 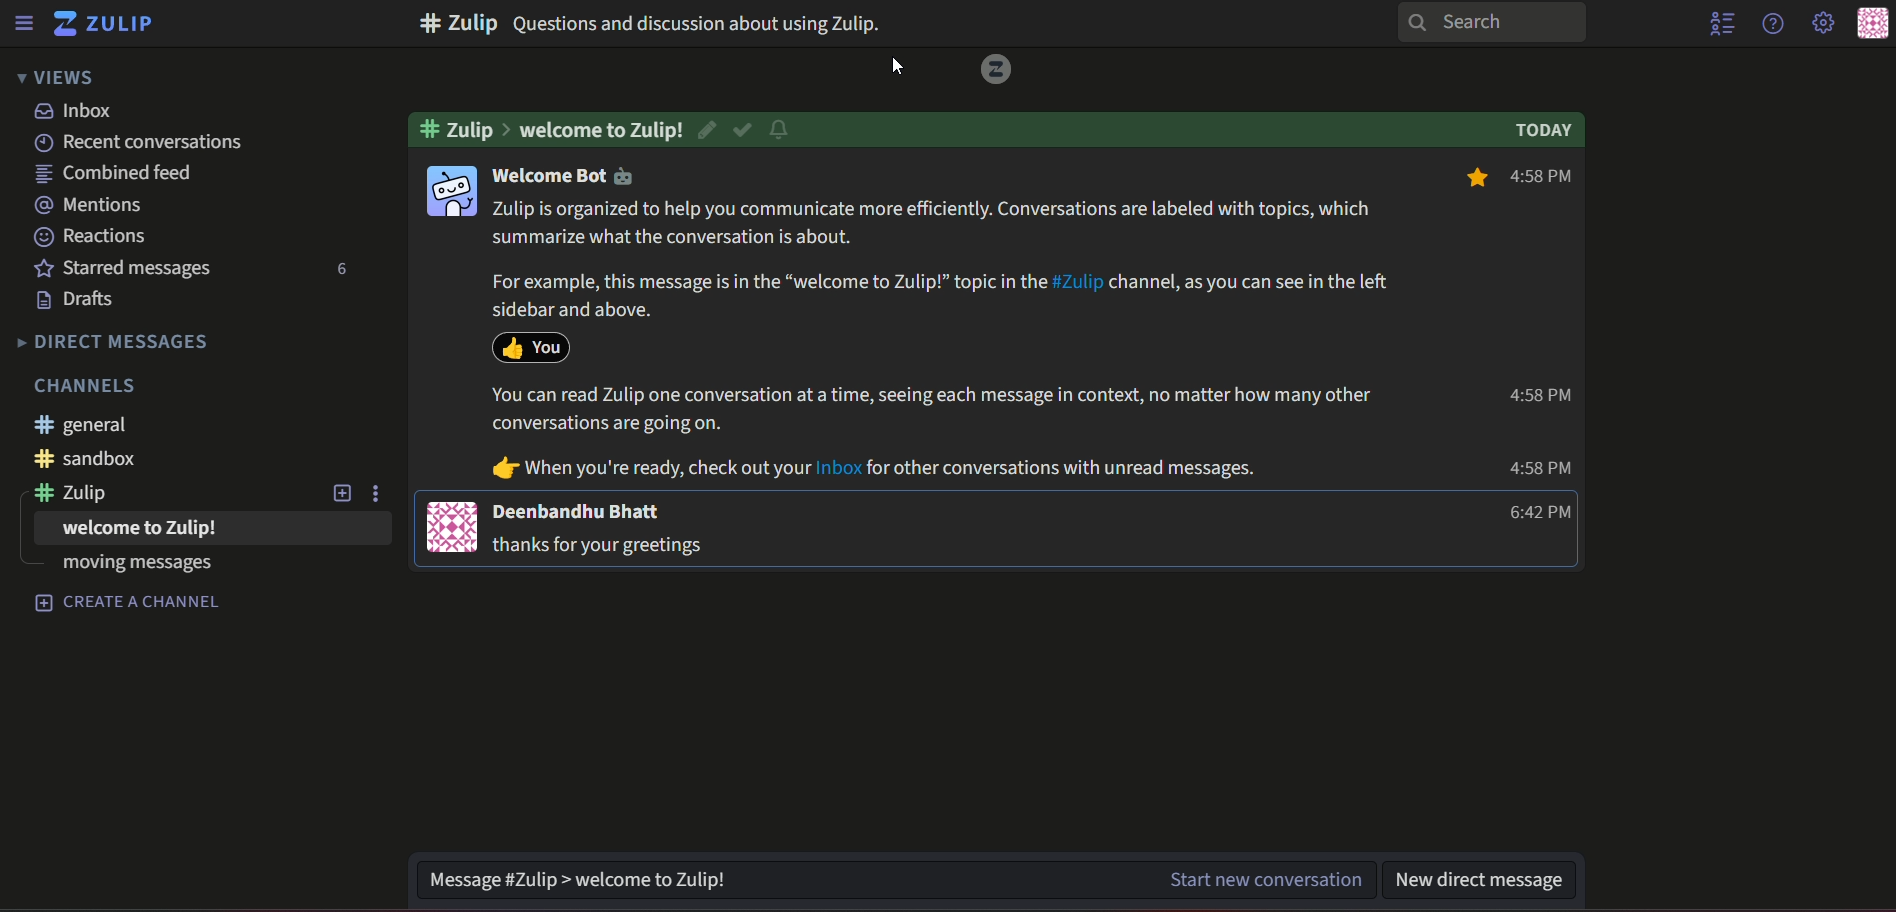 What do you see at coordinates (28, 23) in the screenshot?
I see `menu` at bounding box center [28, 23].